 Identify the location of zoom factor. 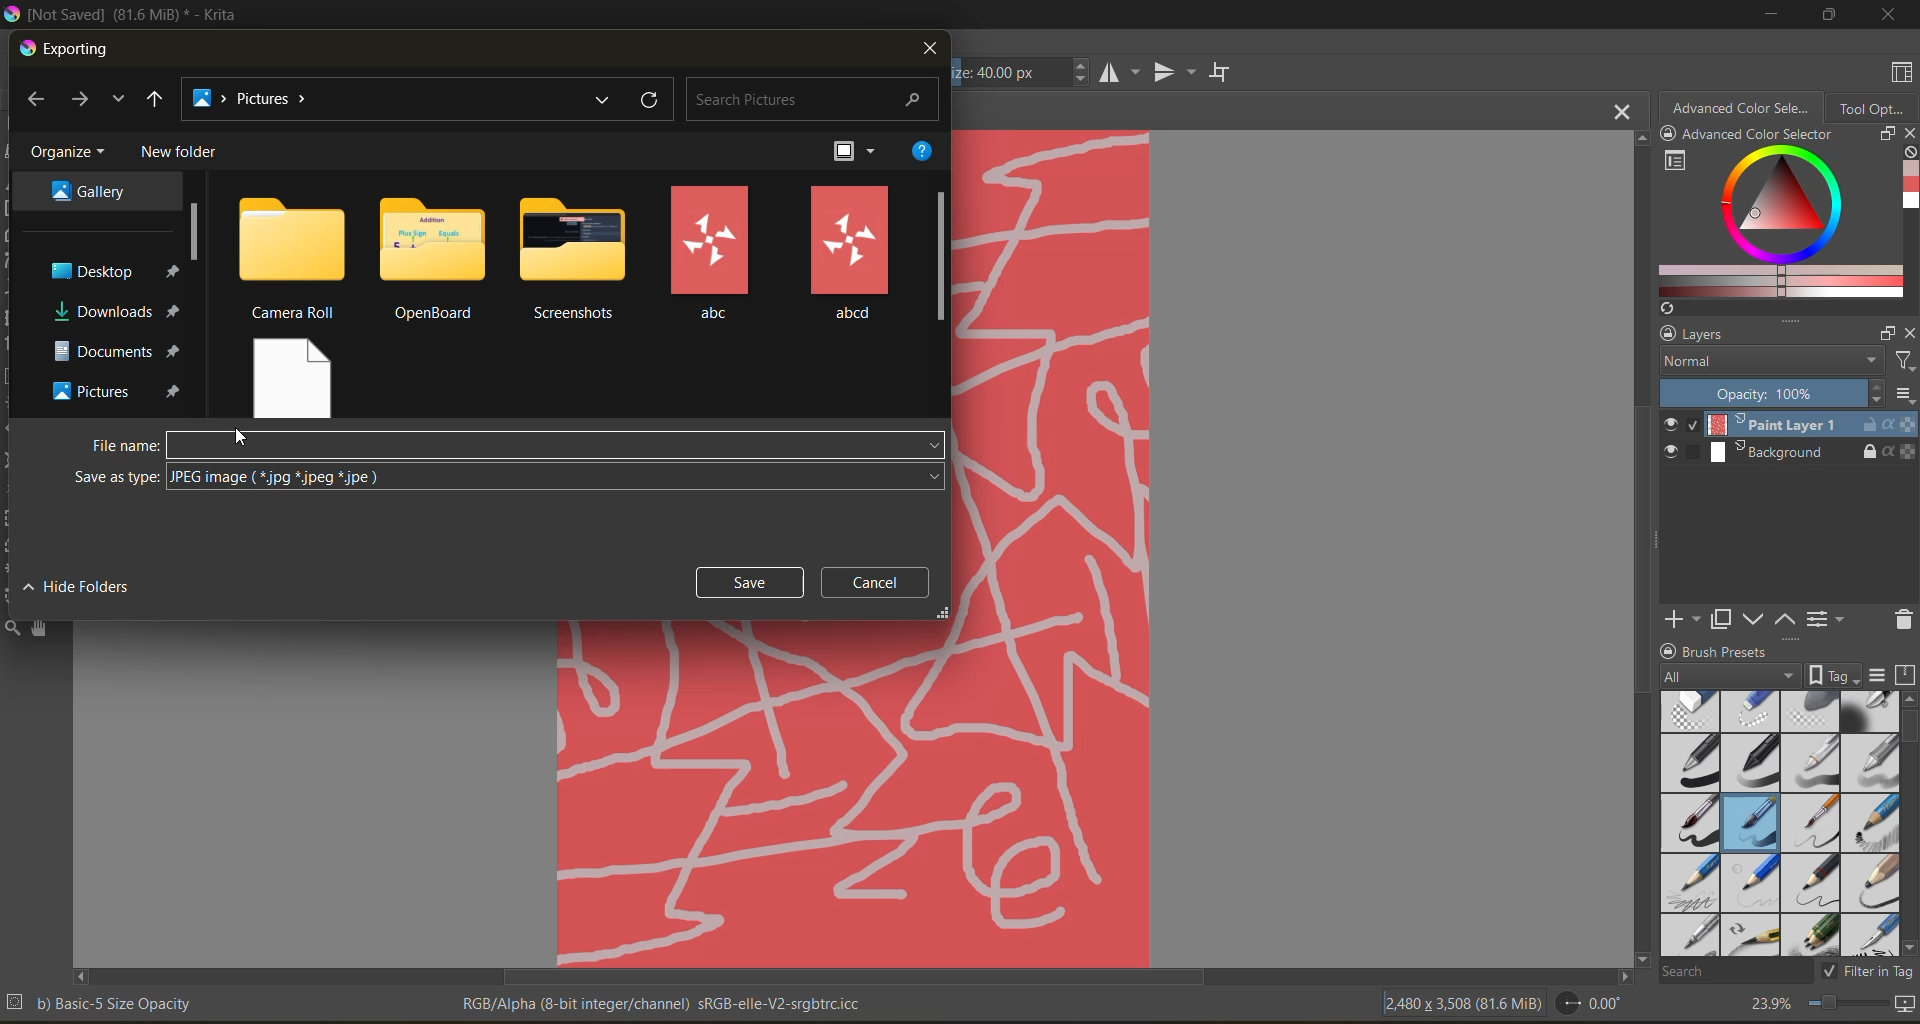
(1767, 1005).